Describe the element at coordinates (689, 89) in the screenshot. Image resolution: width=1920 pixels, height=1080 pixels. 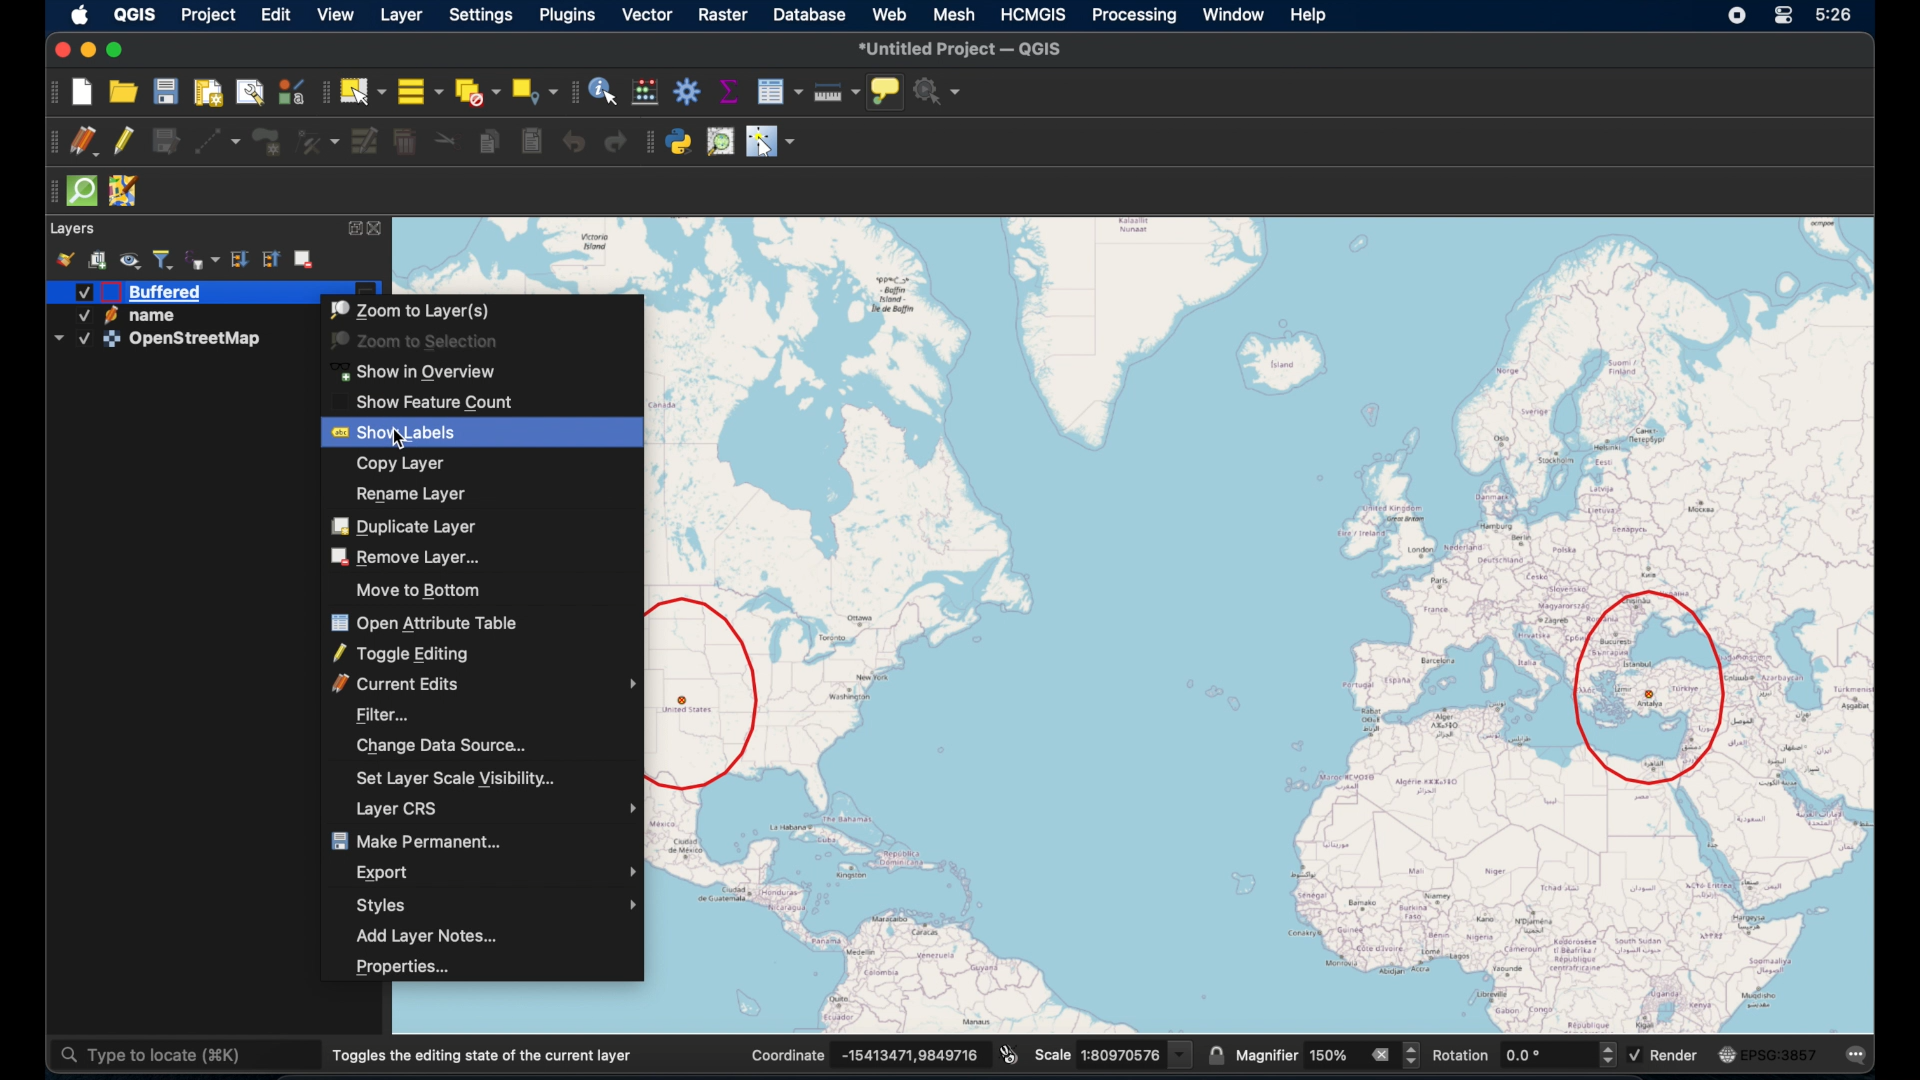
I see `toolbox` at that location.